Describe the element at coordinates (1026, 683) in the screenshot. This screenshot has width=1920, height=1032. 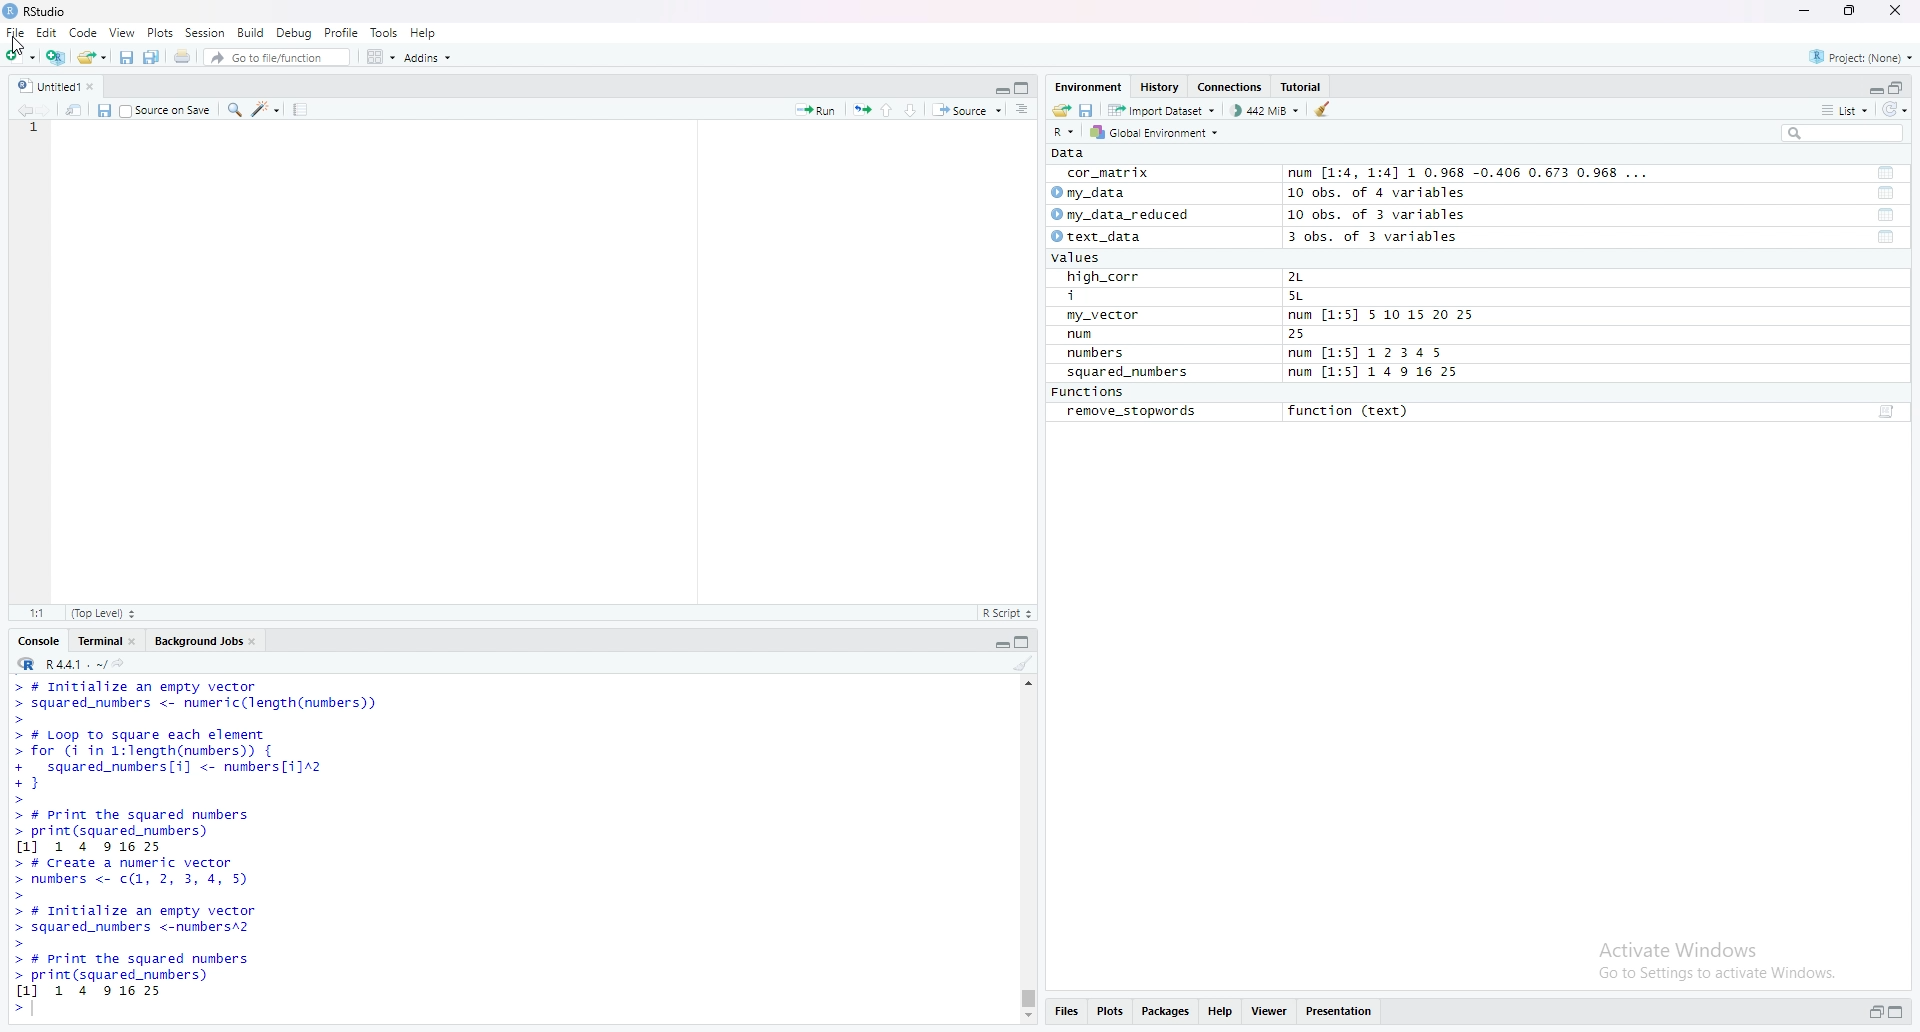
I see `Scrollbar up` at that location.